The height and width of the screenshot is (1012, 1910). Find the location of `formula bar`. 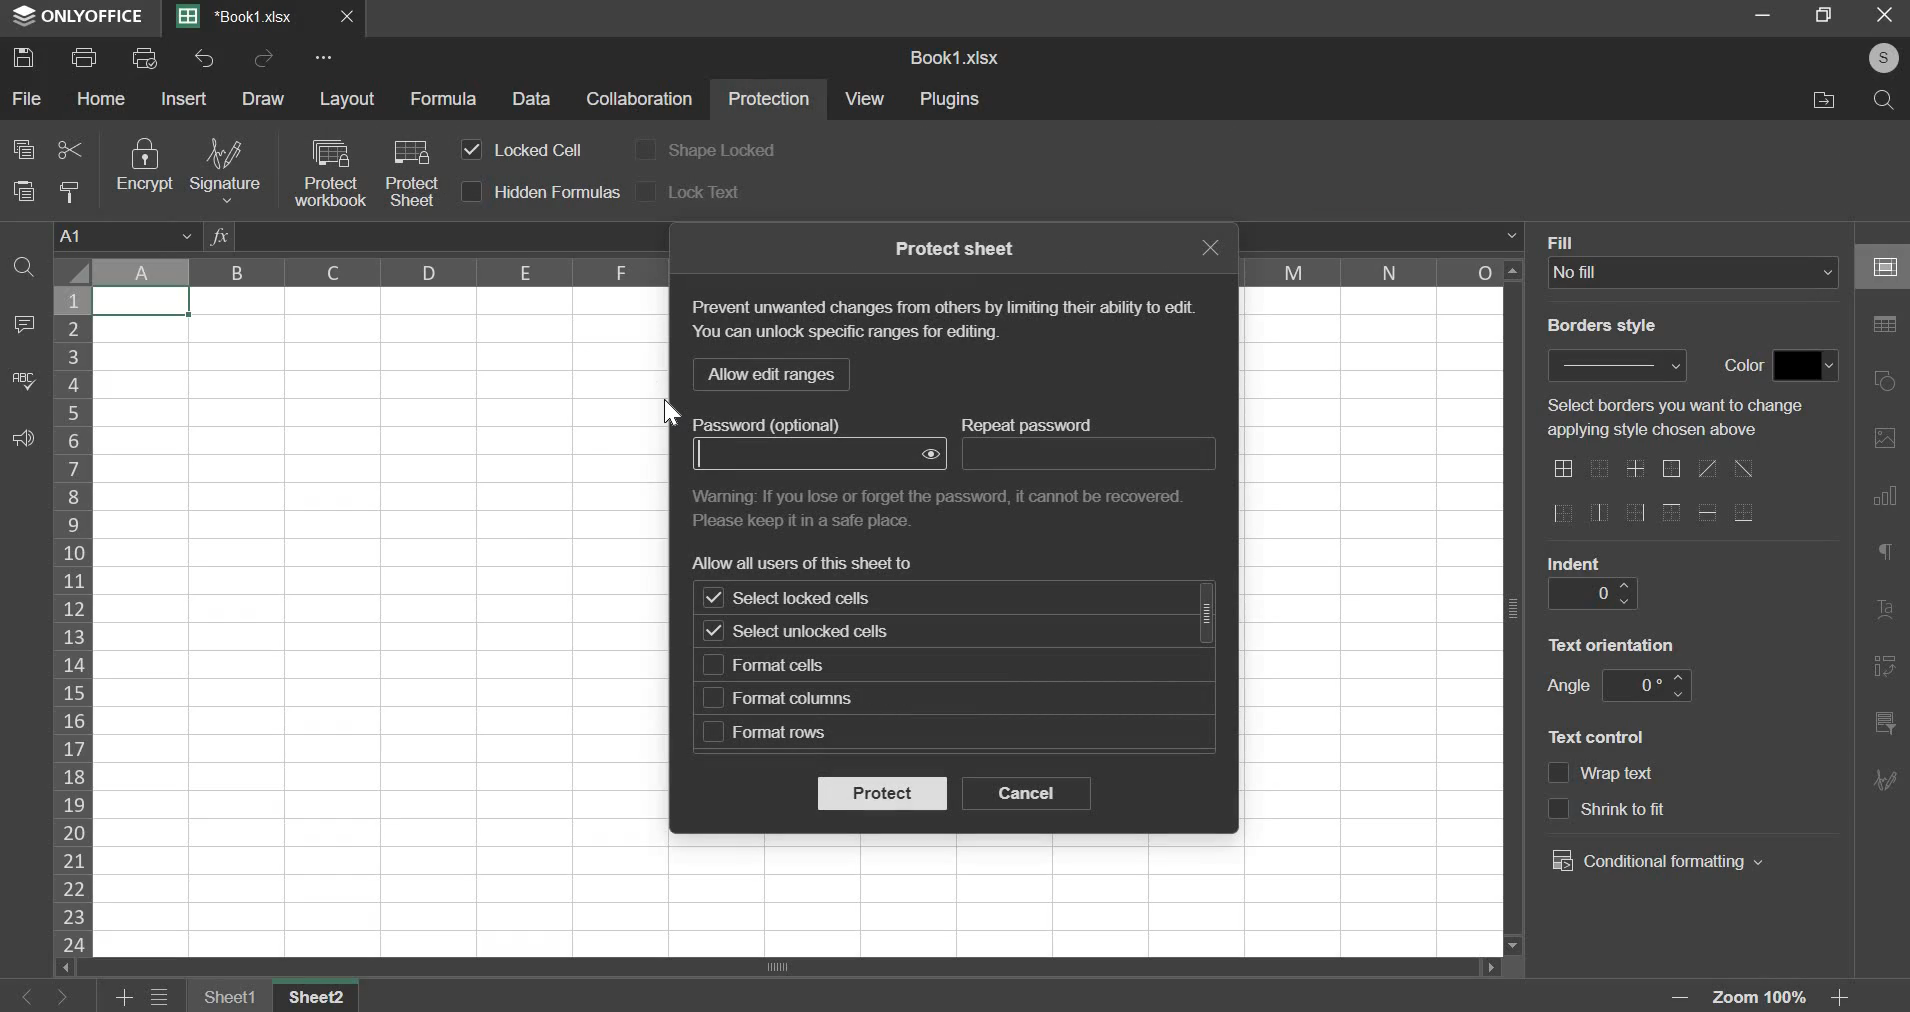

formula bar is located at coordinates (1511, 235).